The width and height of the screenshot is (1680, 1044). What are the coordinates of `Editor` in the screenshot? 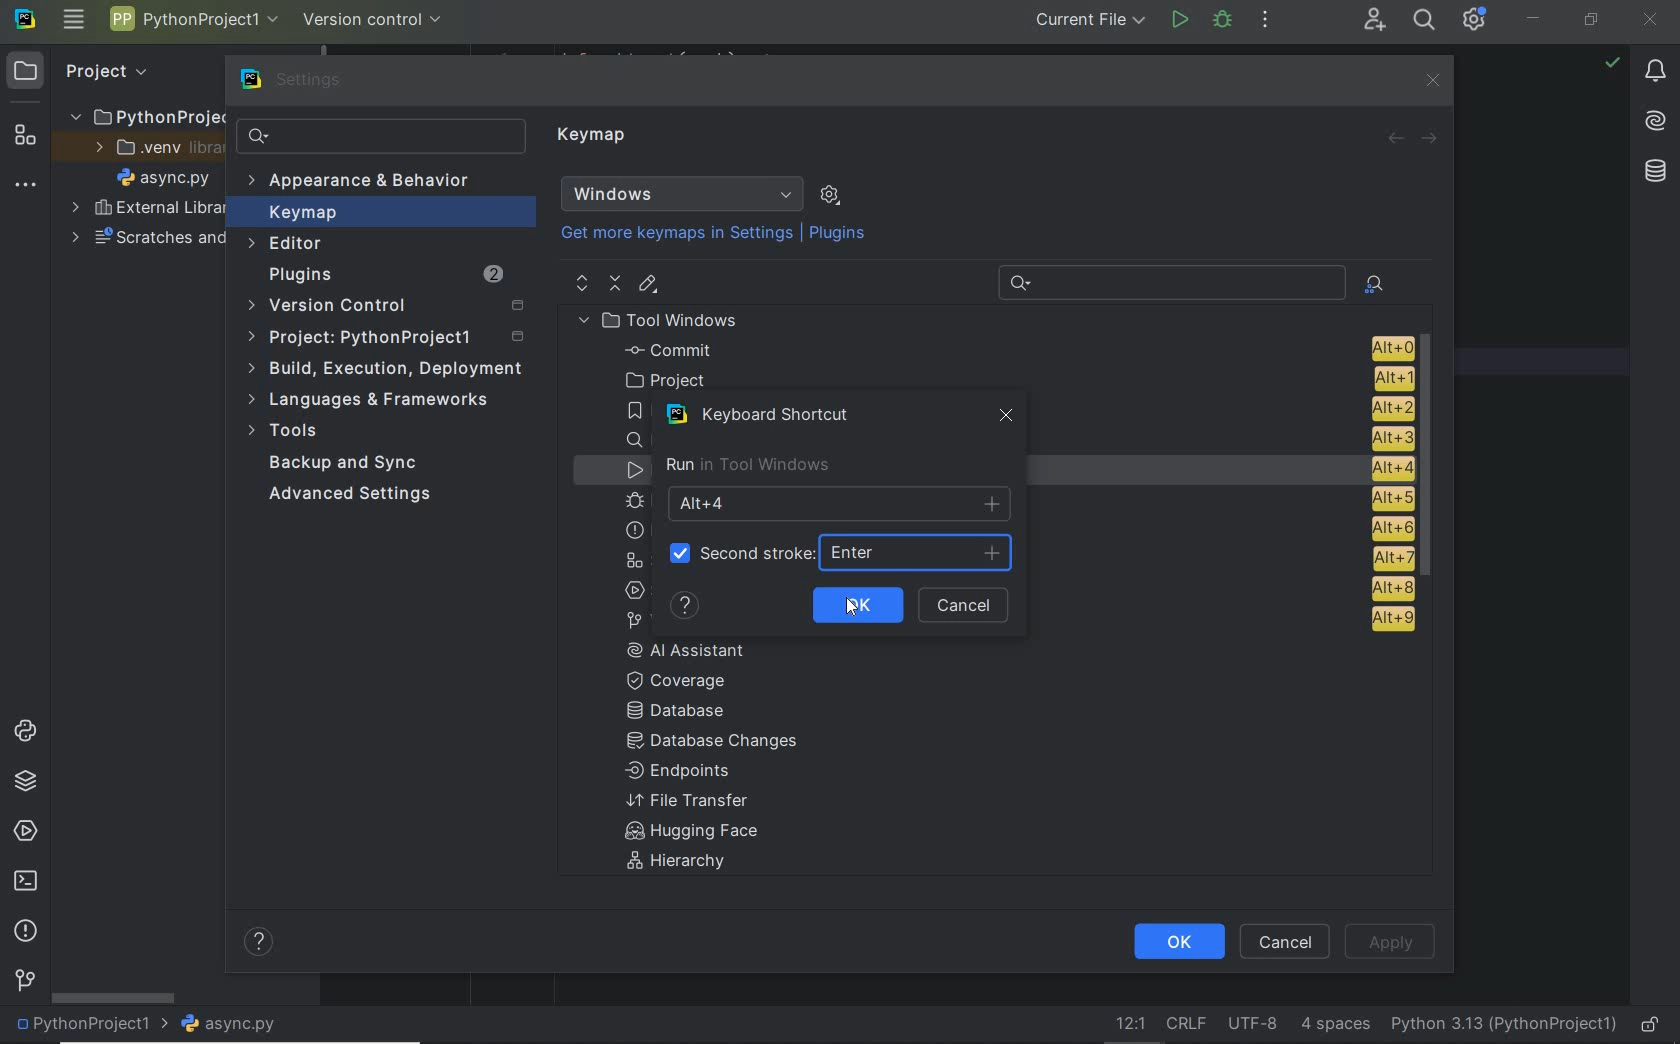 It's located at (288, 244).